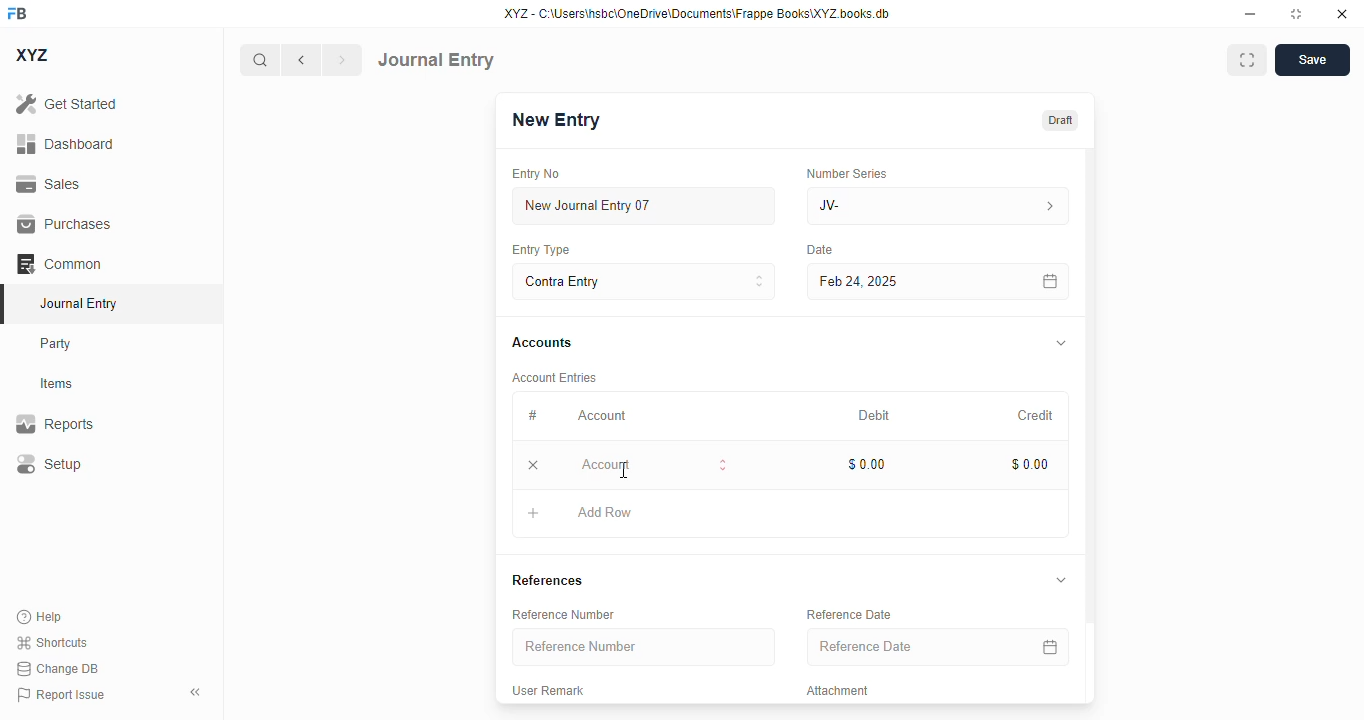 This screenshot has width=1364, height=720. Describe the element at coordinates (820, 250) in the screenshot. I see `date` at that location.